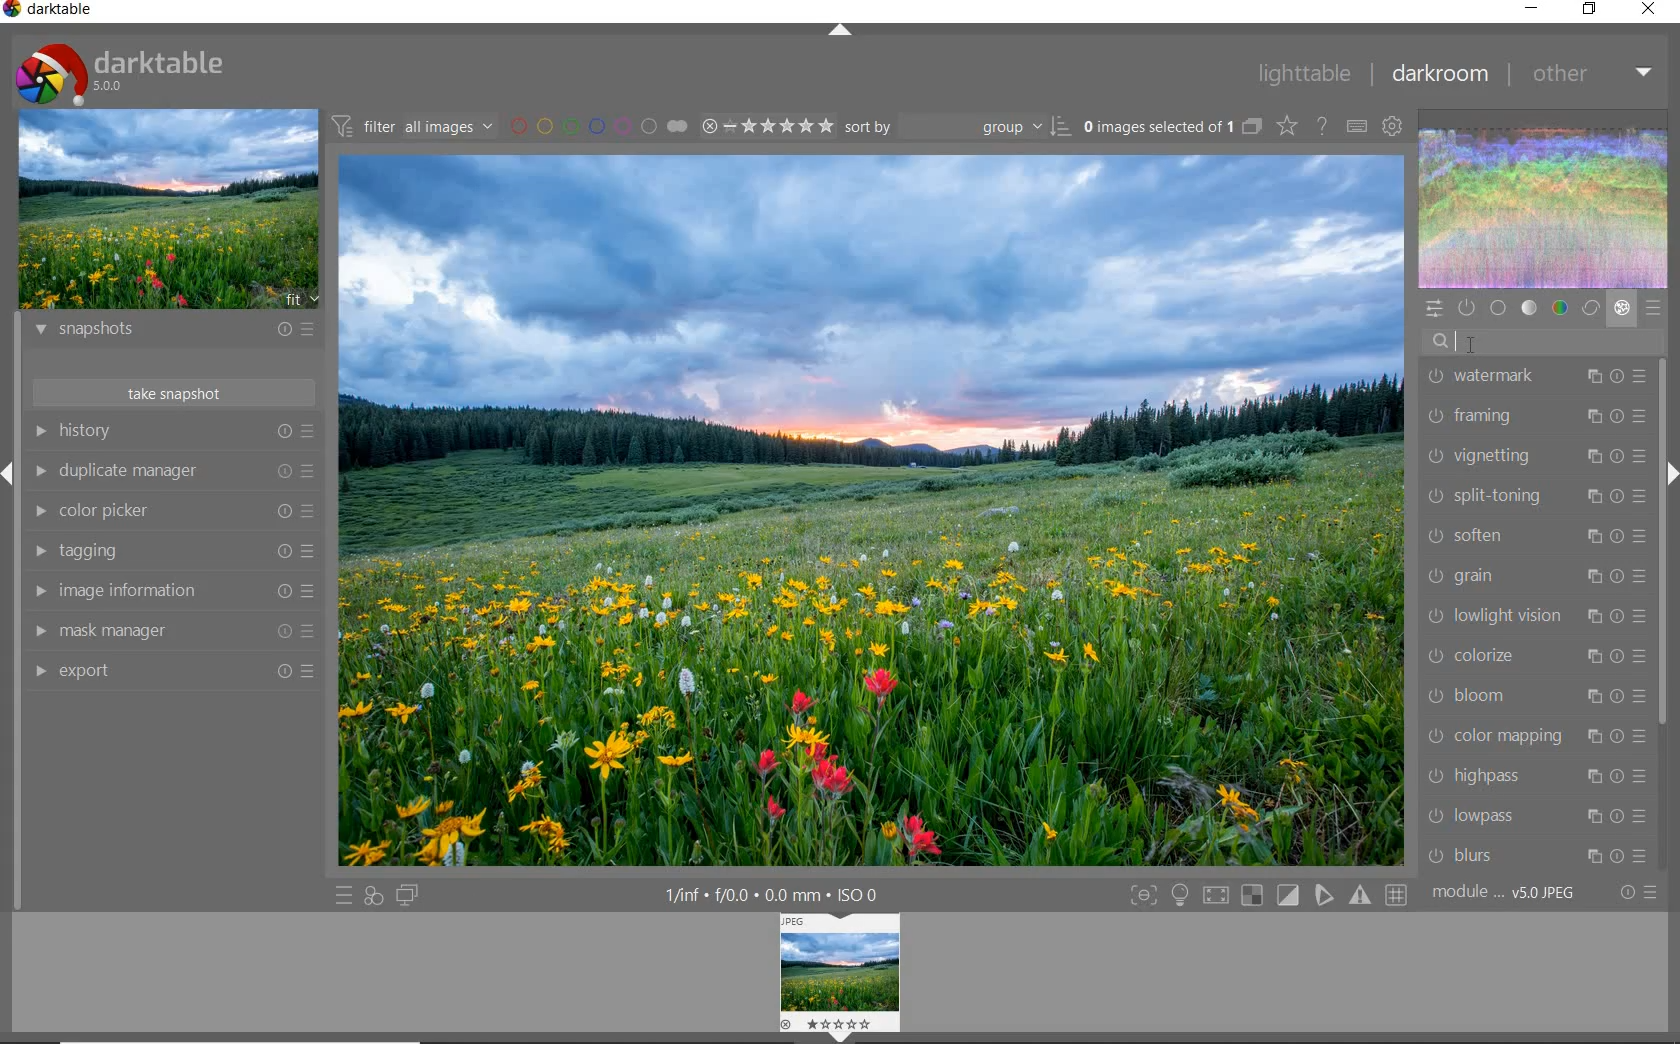 The height and width of the screenshot is (1044, 1680). What do you see at coordinates (1533, 456) in the screenshot?
I see `vignetting` at bounding box center [1533, 456].